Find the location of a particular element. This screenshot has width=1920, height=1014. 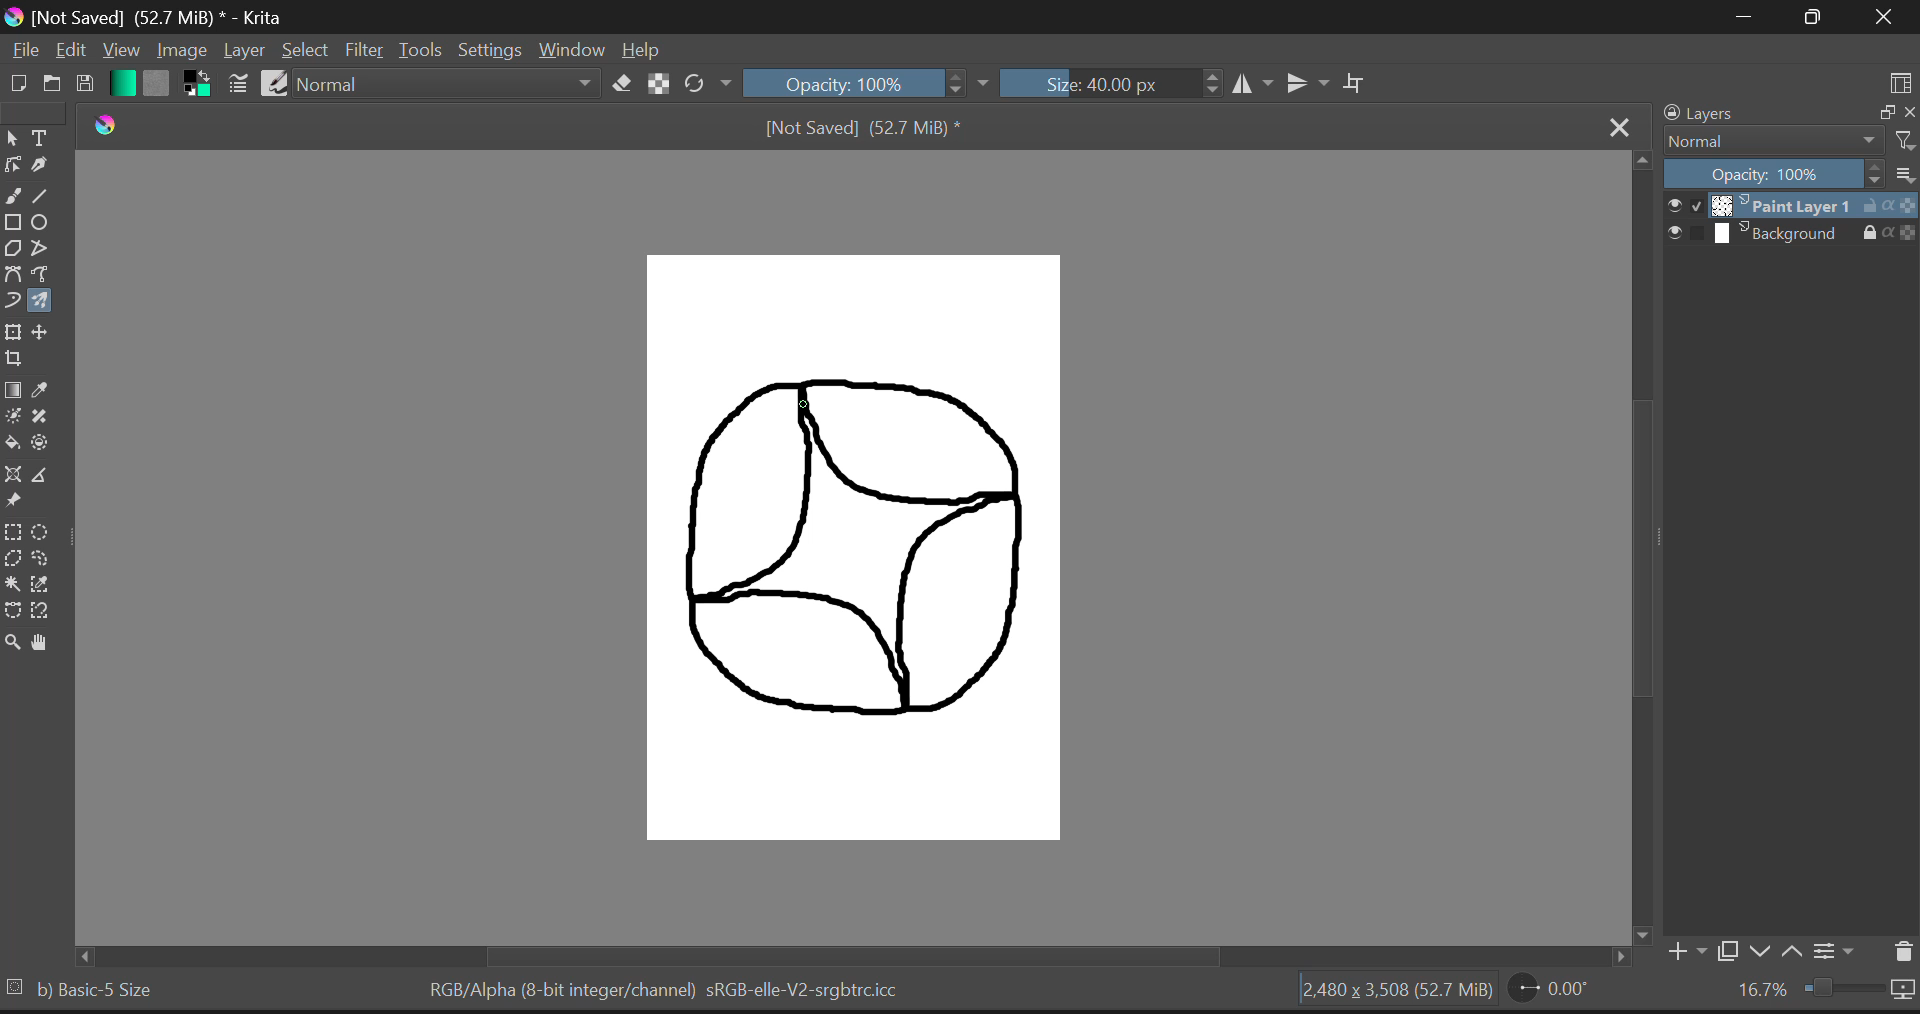

Add Layer is located at coordinates (1685, 950).